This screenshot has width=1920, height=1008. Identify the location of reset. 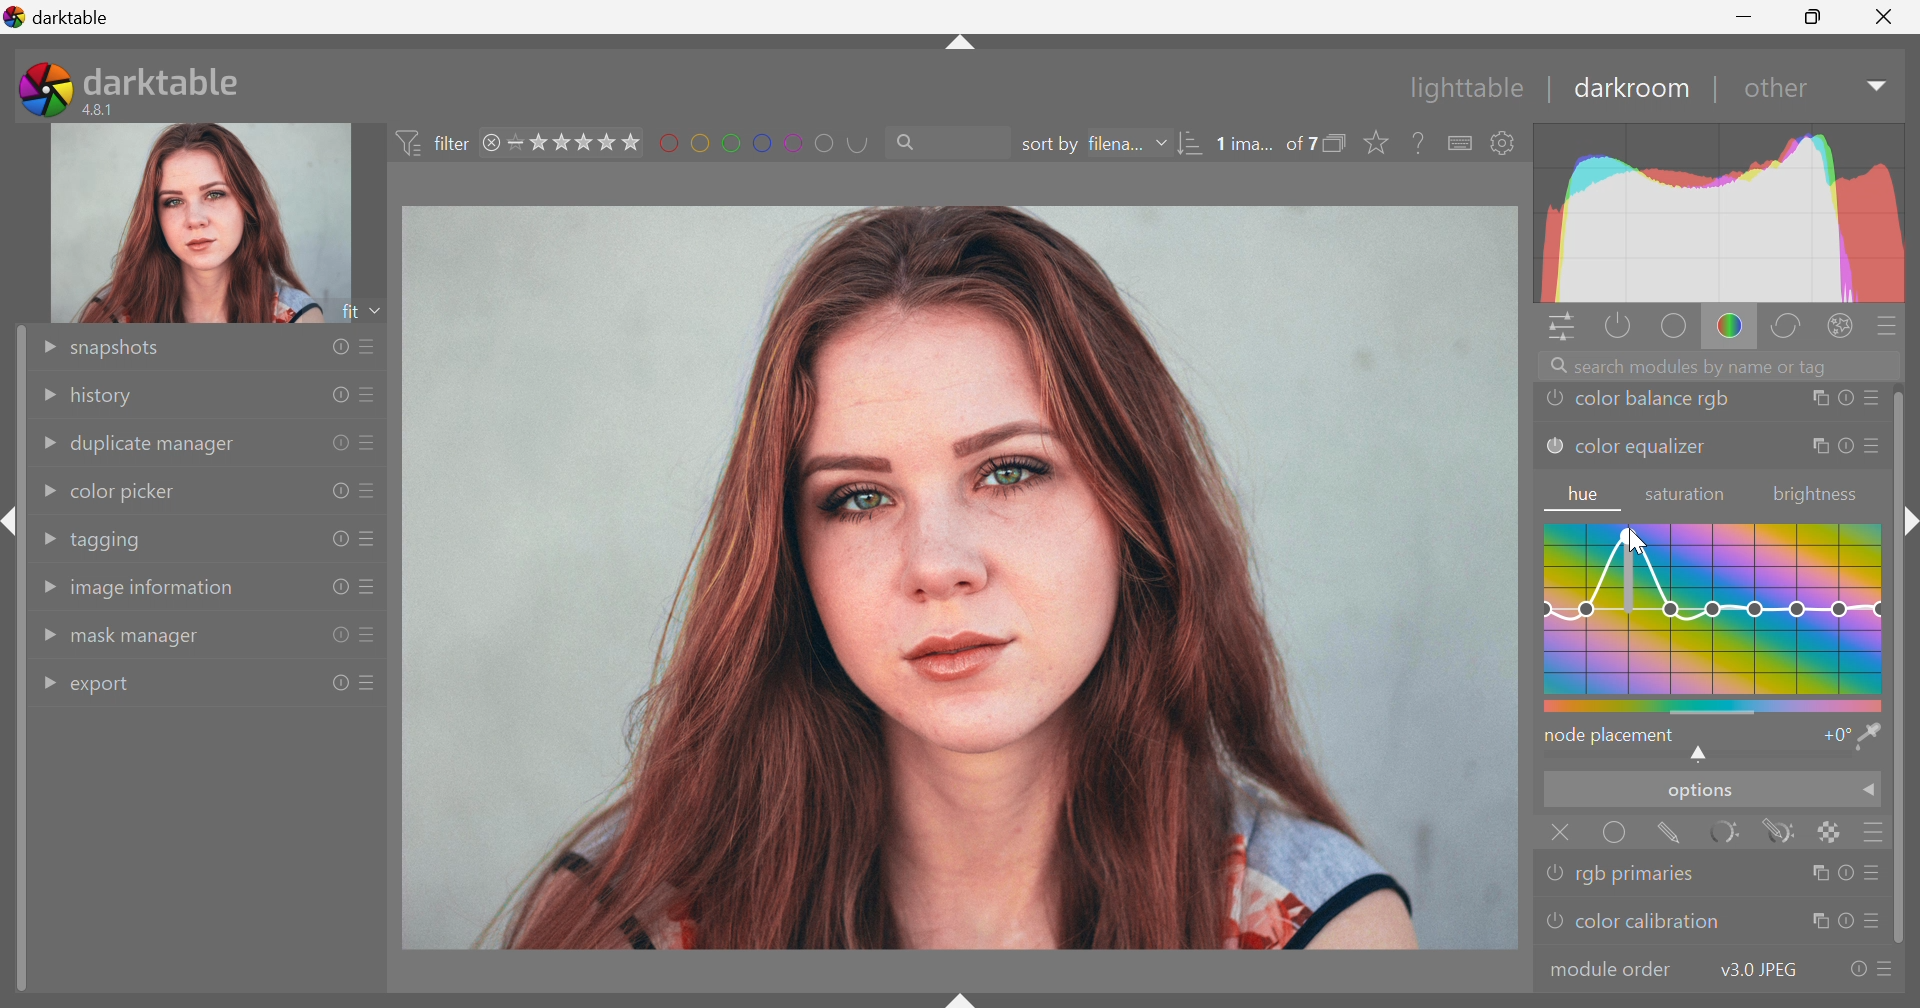
(1844, 922).